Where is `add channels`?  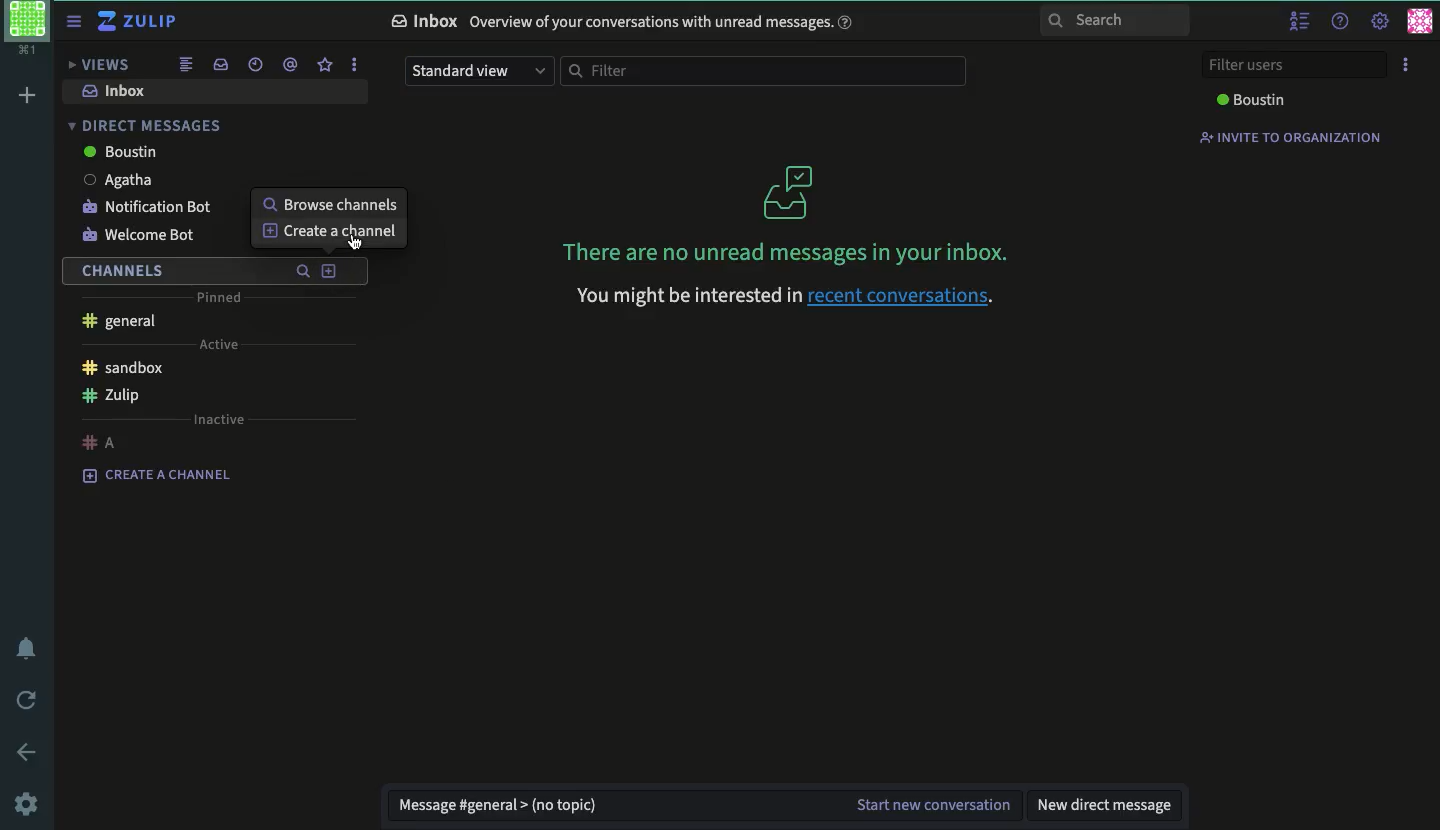
add channels is located at coordinates (332, 273).